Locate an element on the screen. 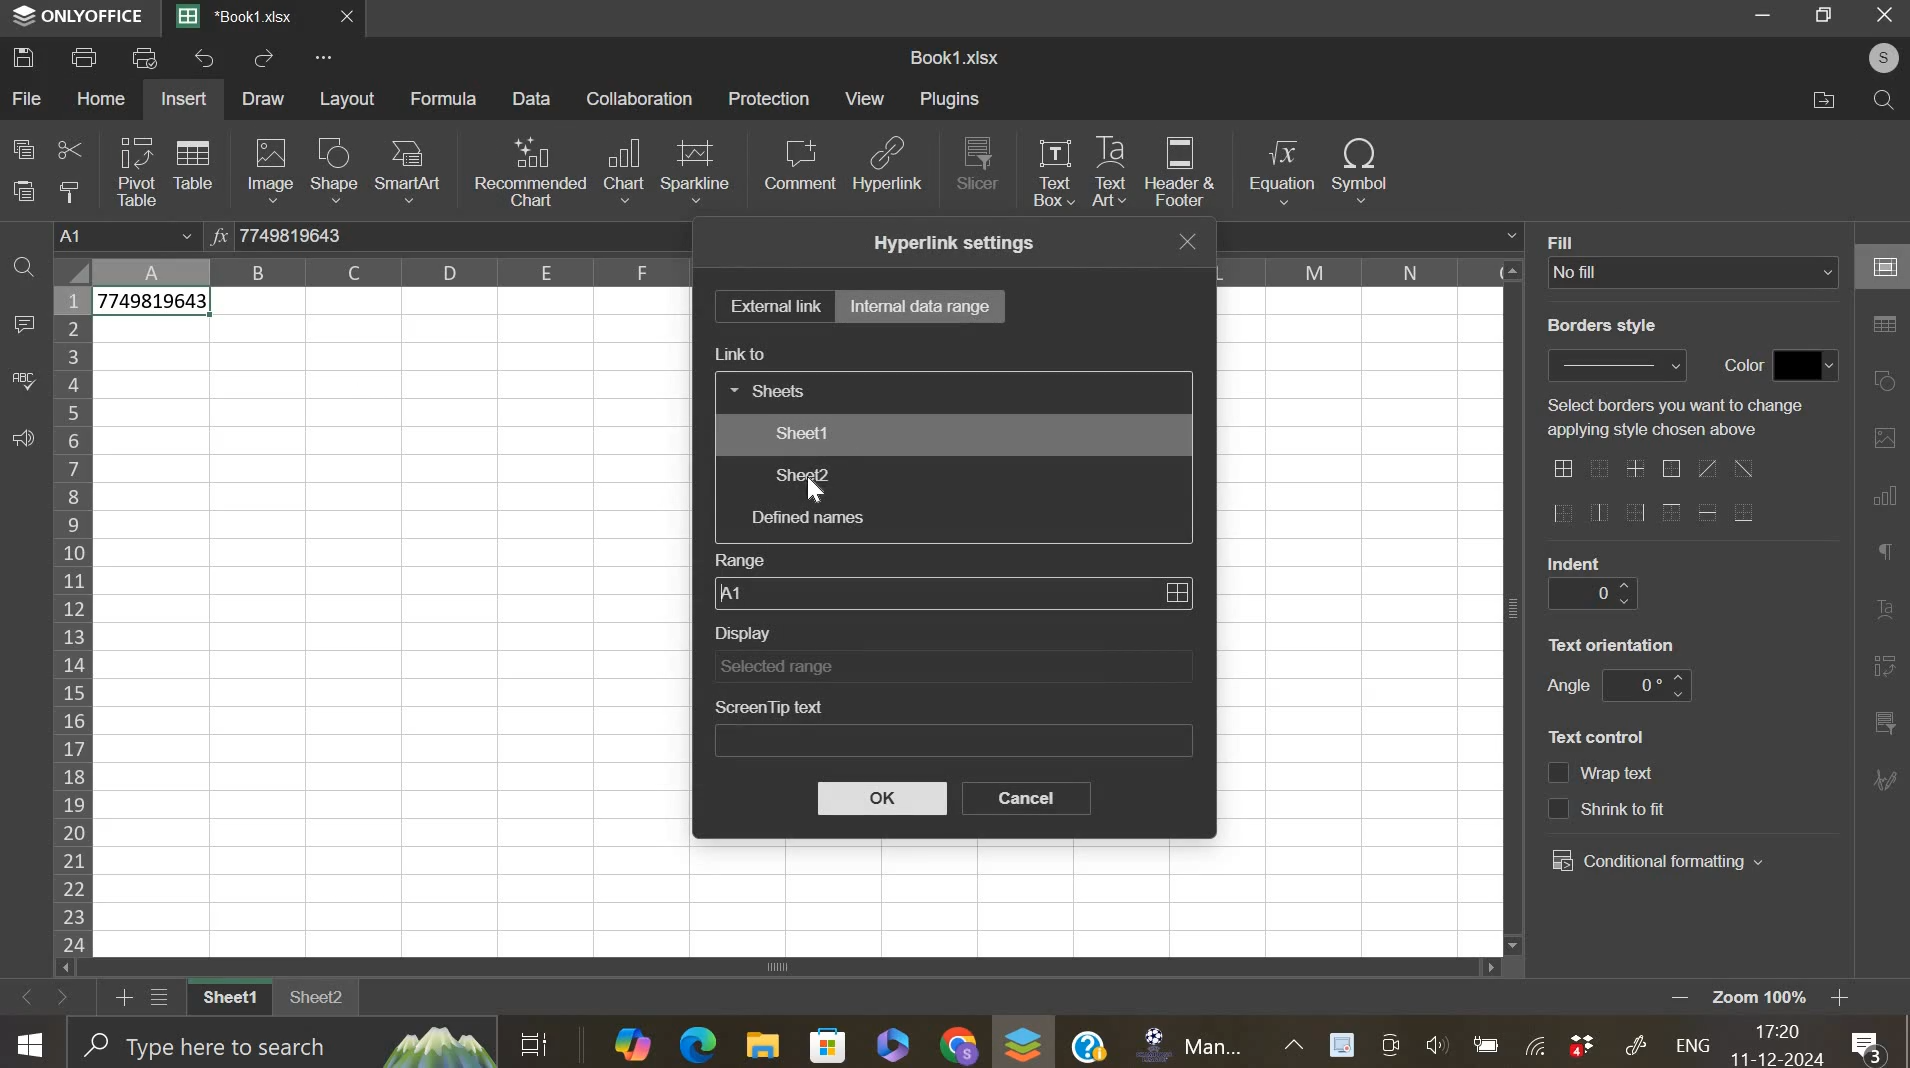  ok is located at coordinates (882, 799).